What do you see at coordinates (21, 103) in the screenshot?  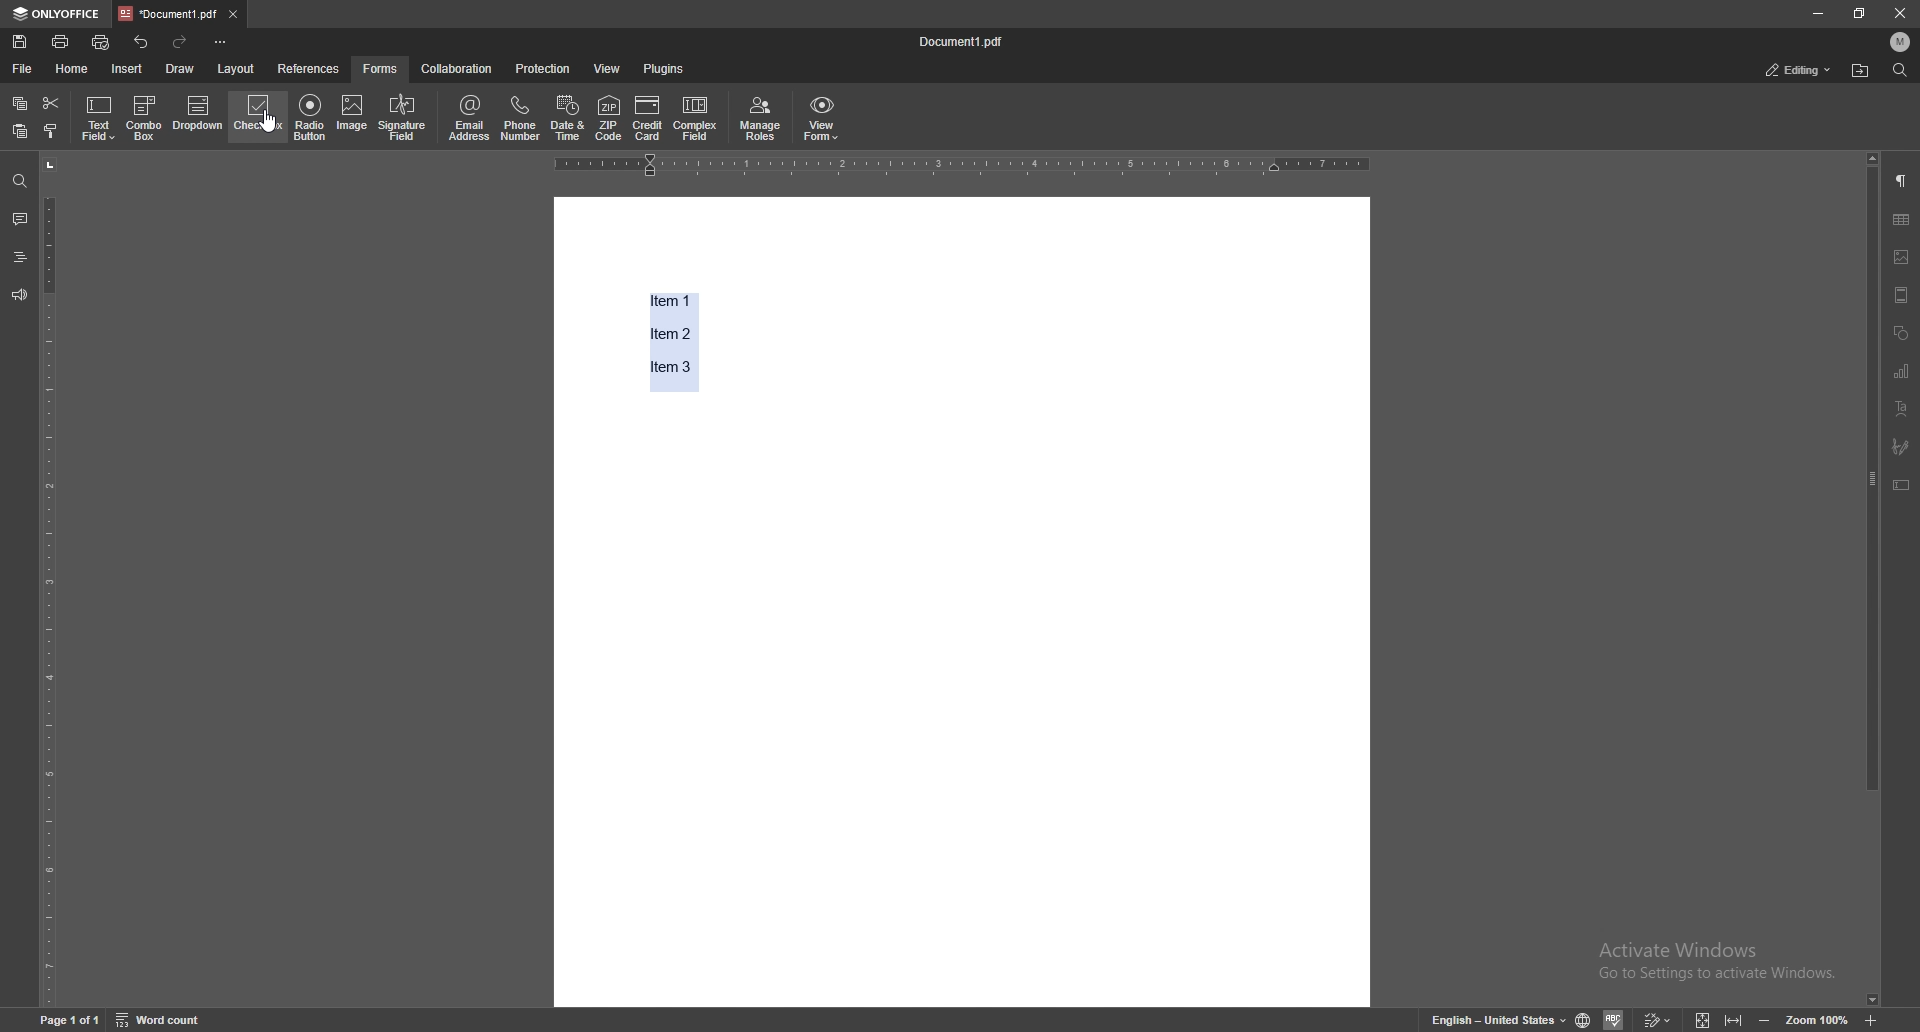 I see `copy` at bounding box center [21, 103].